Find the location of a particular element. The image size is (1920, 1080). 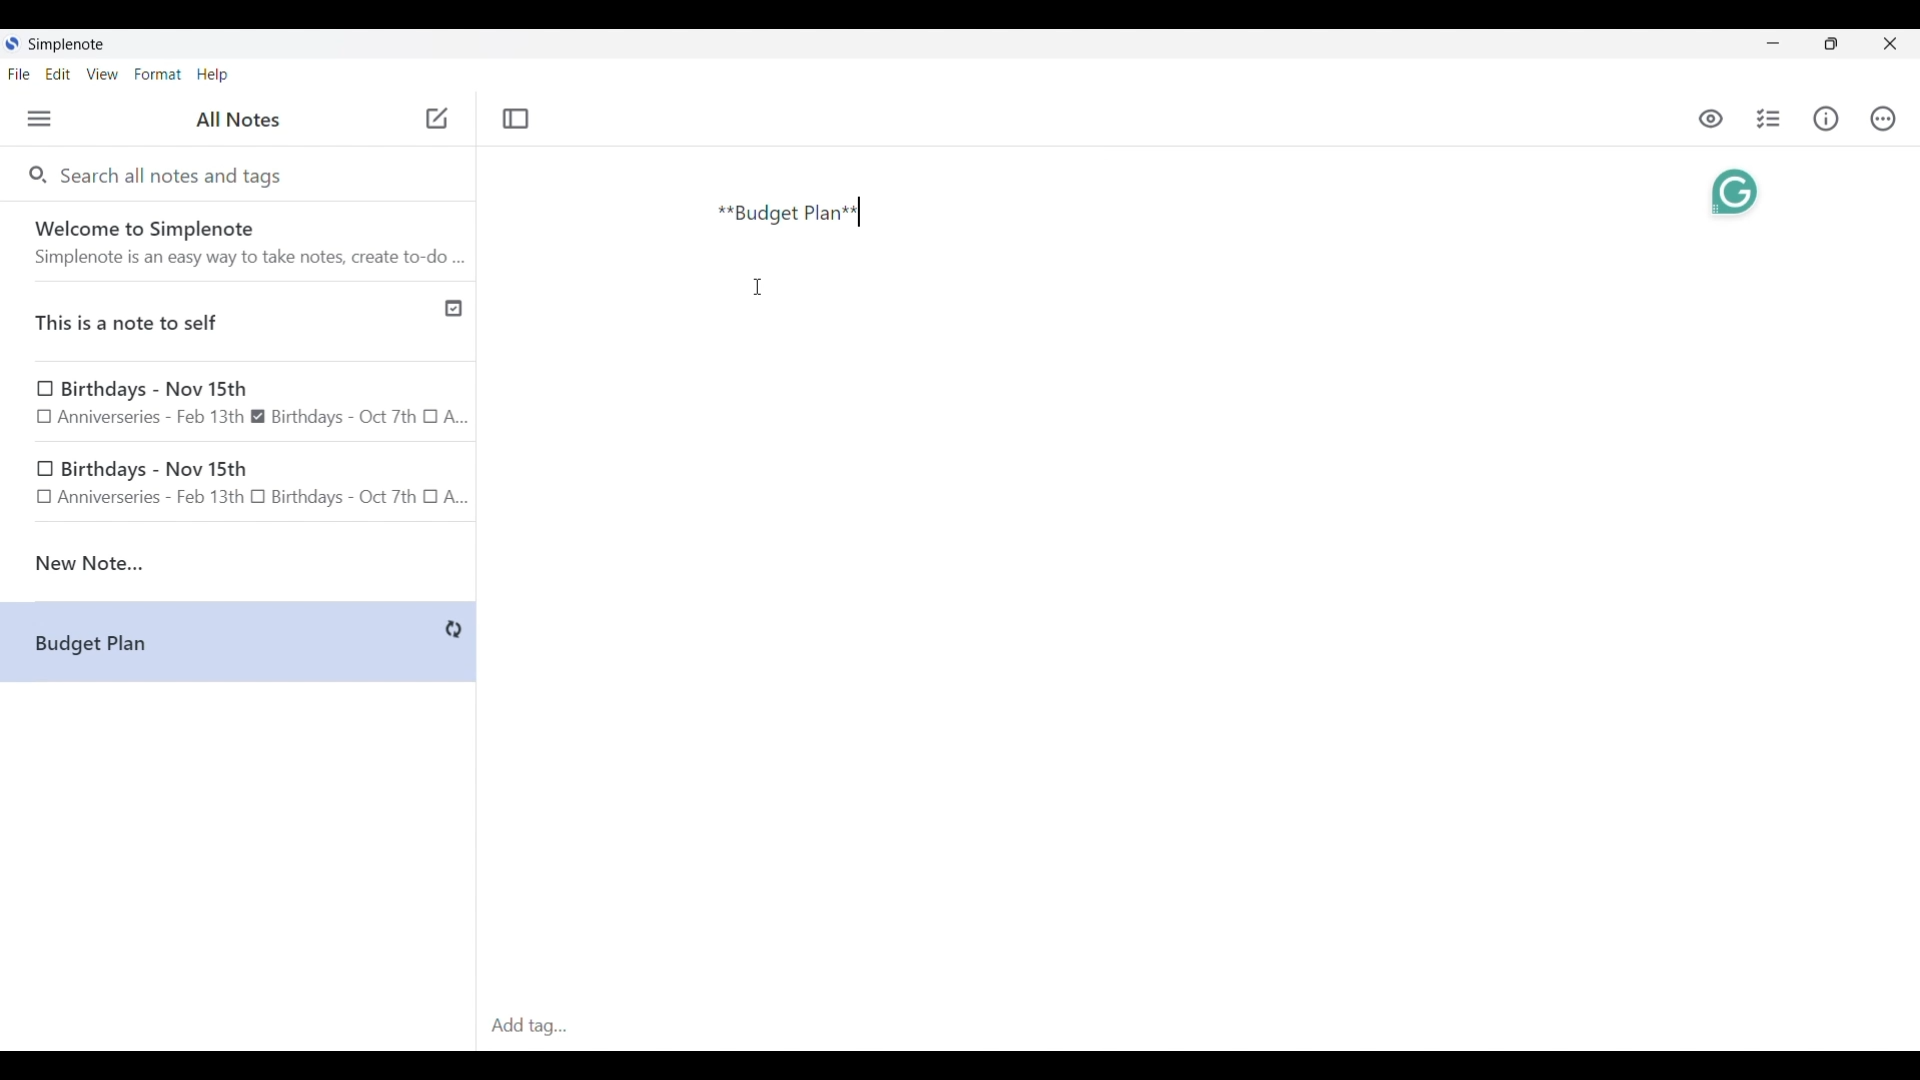

Text typed in is located at coordinates (789, 214).